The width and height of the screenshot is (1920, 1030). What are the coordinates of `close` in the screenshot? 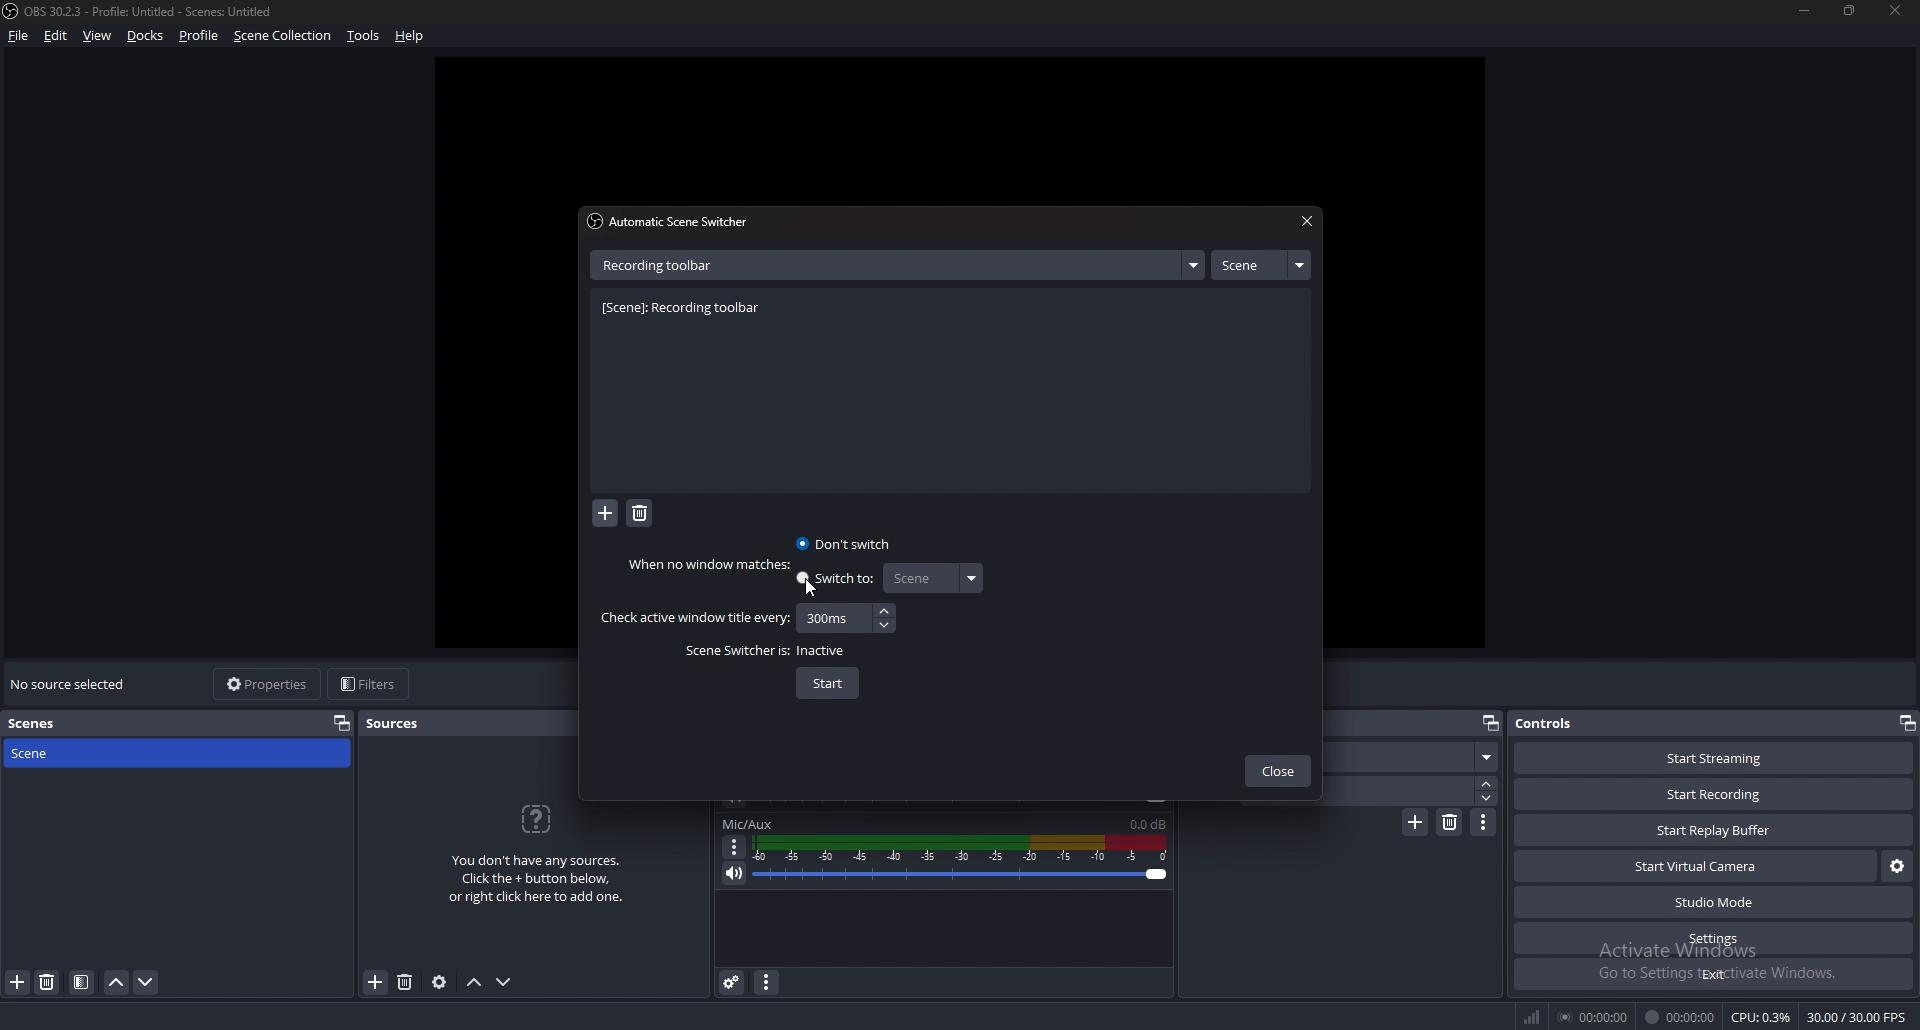 It's located at (1304, 222).